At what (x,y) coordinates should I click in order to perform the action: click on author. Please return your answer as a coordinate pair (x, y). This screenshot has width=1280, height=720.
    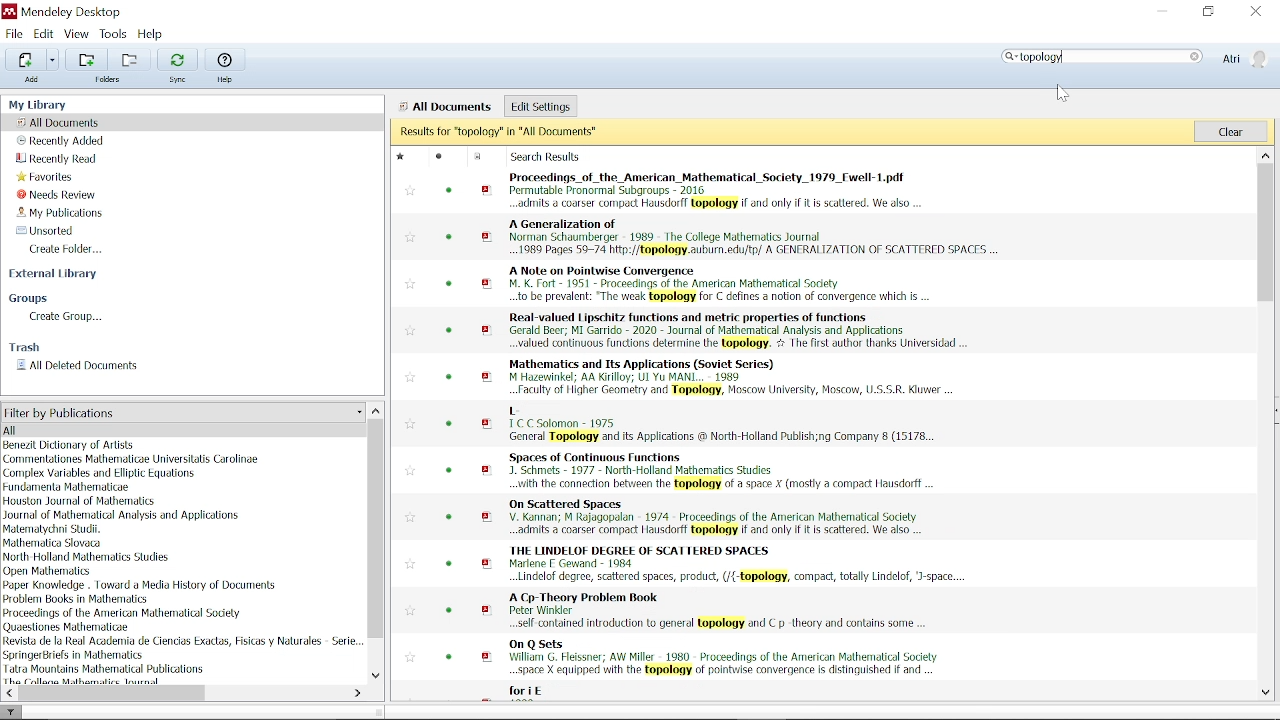
    Looking at the image, I should click on (57, 529).